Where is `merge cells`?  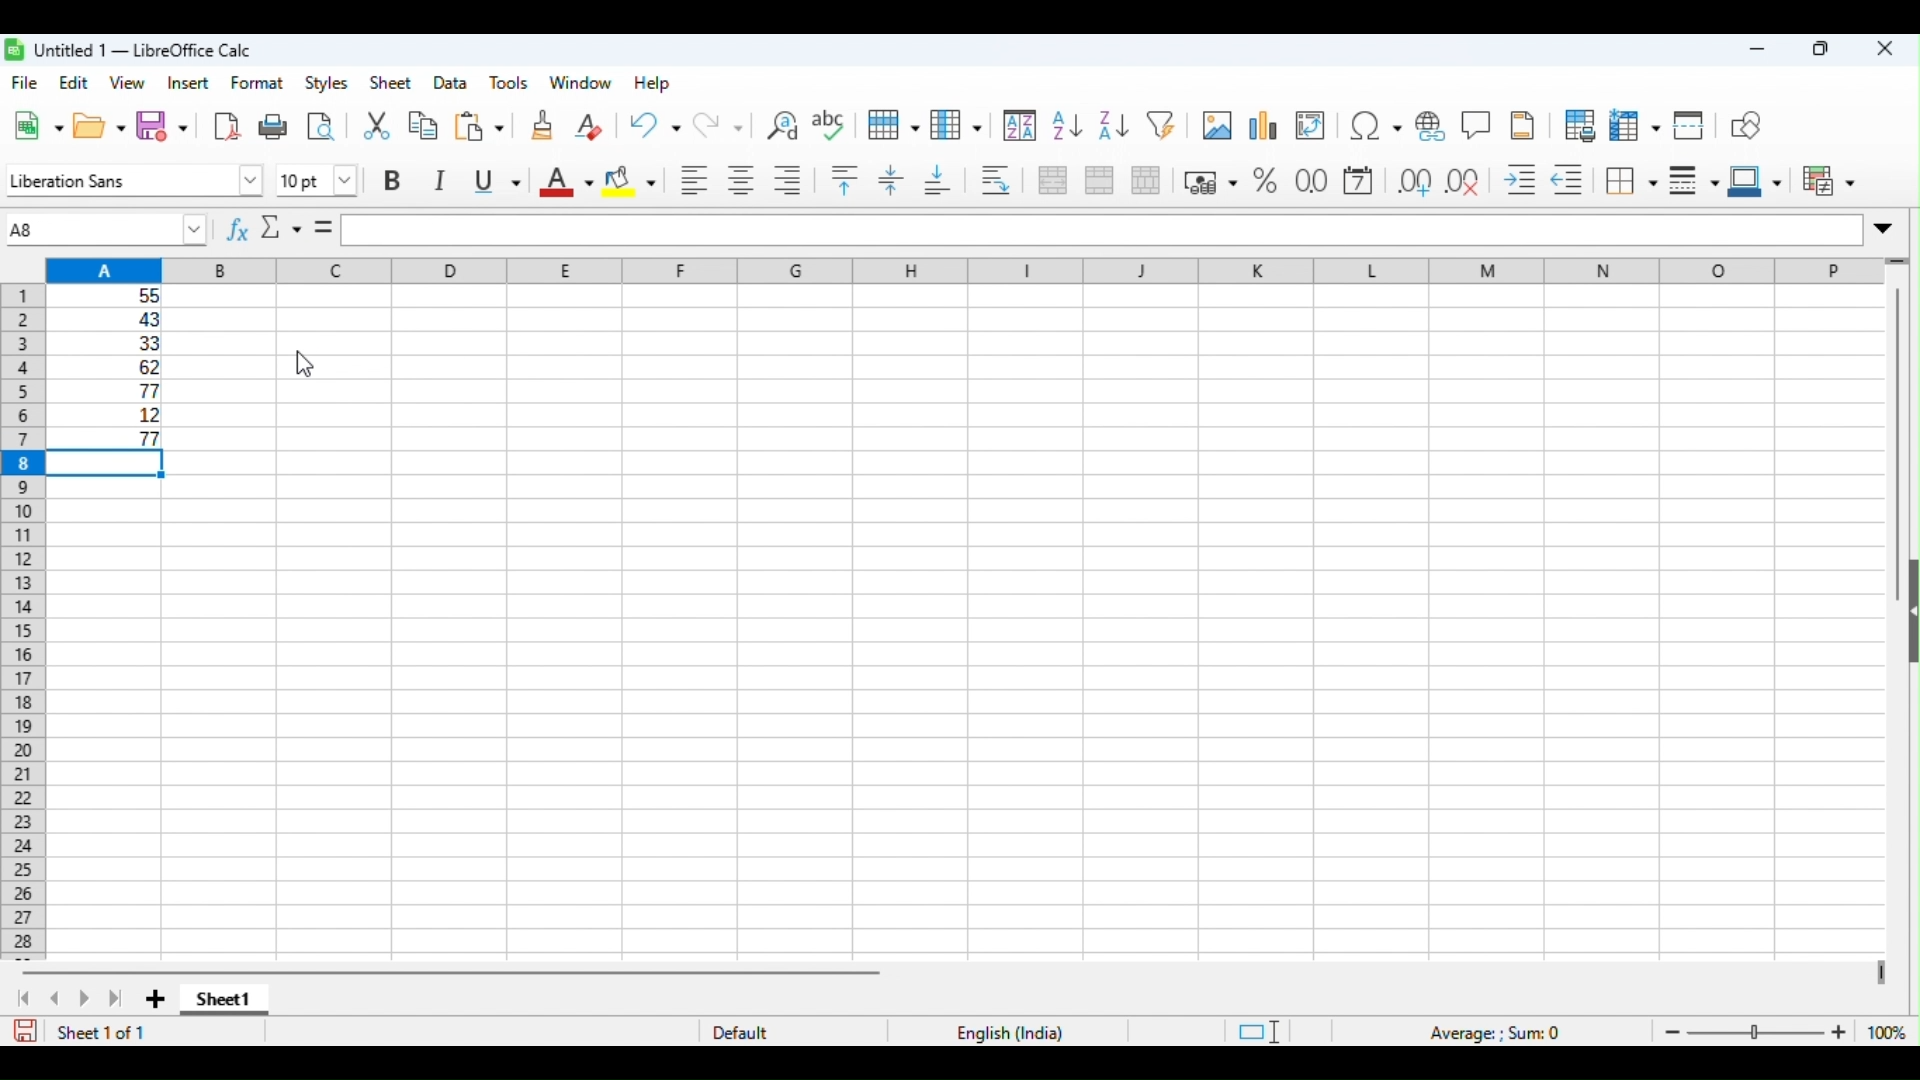 merge cells is located at coordinates (1099, 181).